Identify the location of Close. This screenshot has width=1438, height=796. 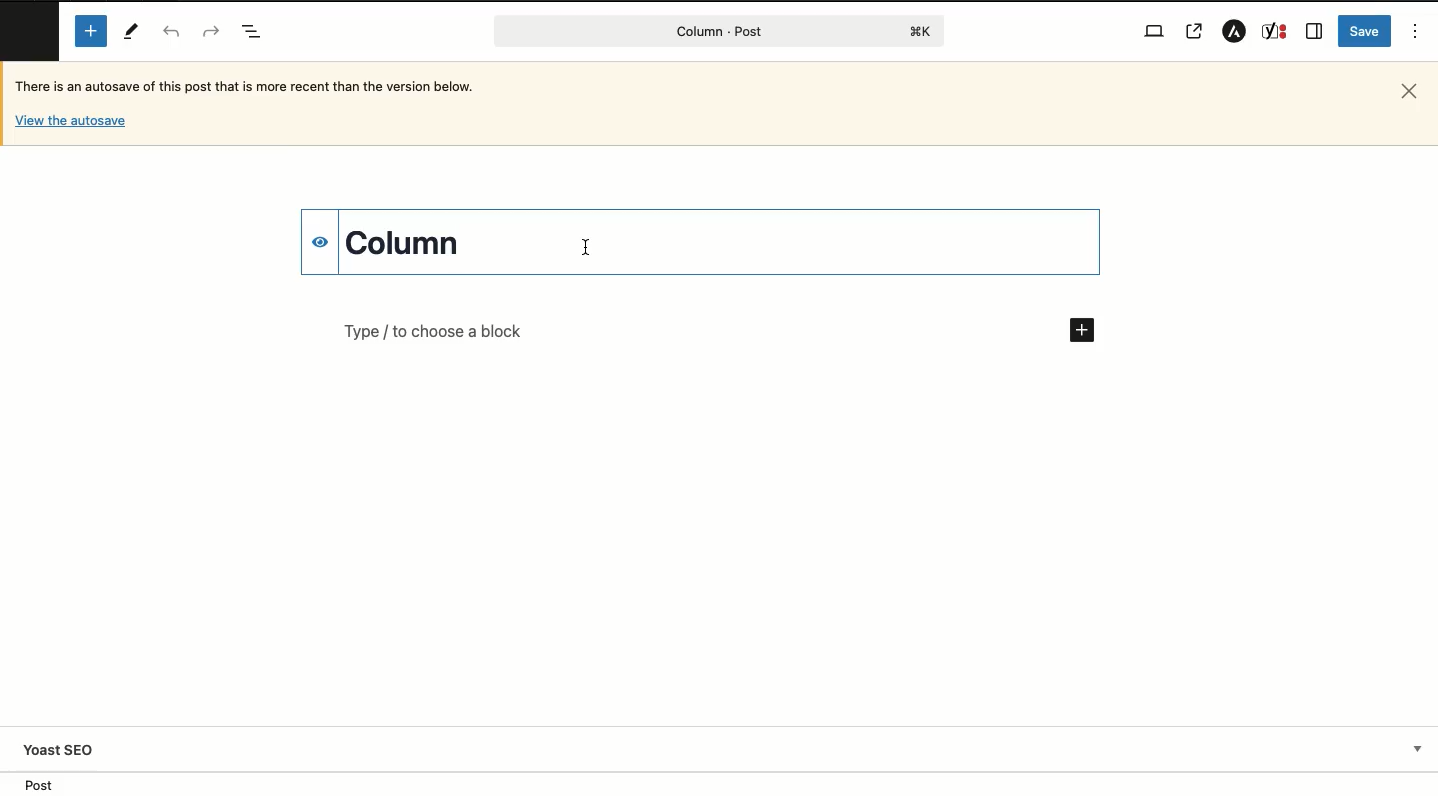
(1406, 92).